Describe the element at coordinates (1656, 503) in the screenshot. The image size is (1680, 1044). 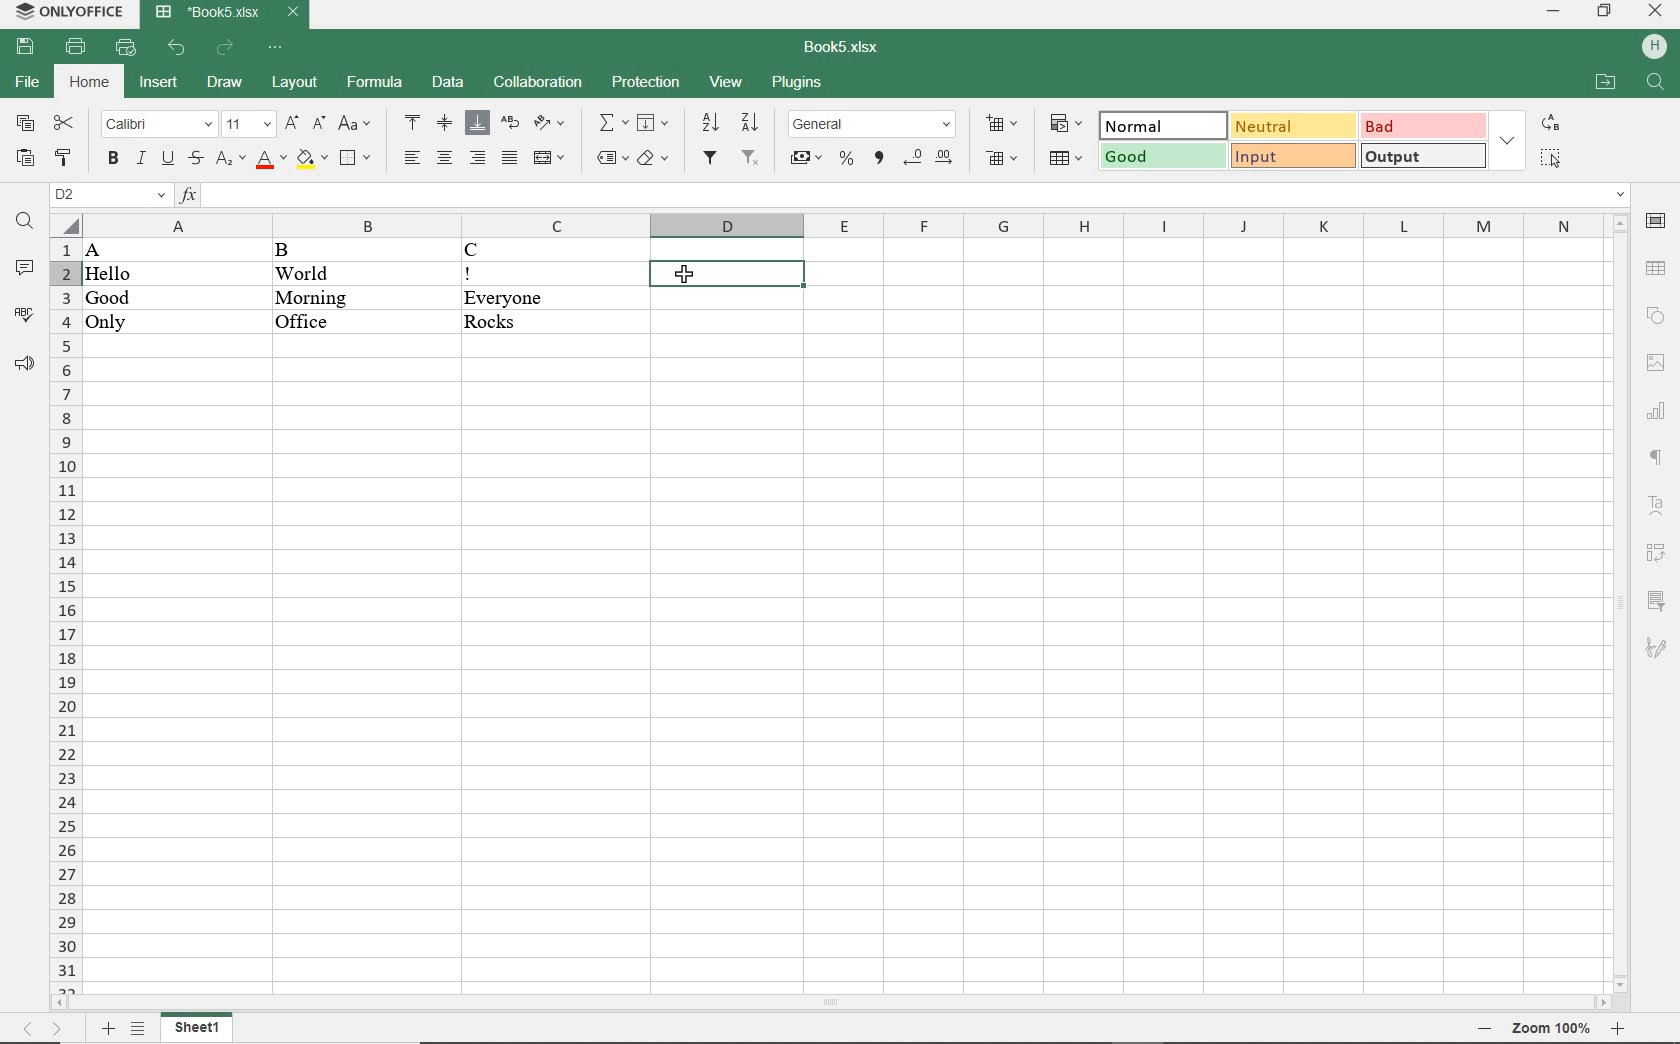
I see `TEXT ART` at that location.